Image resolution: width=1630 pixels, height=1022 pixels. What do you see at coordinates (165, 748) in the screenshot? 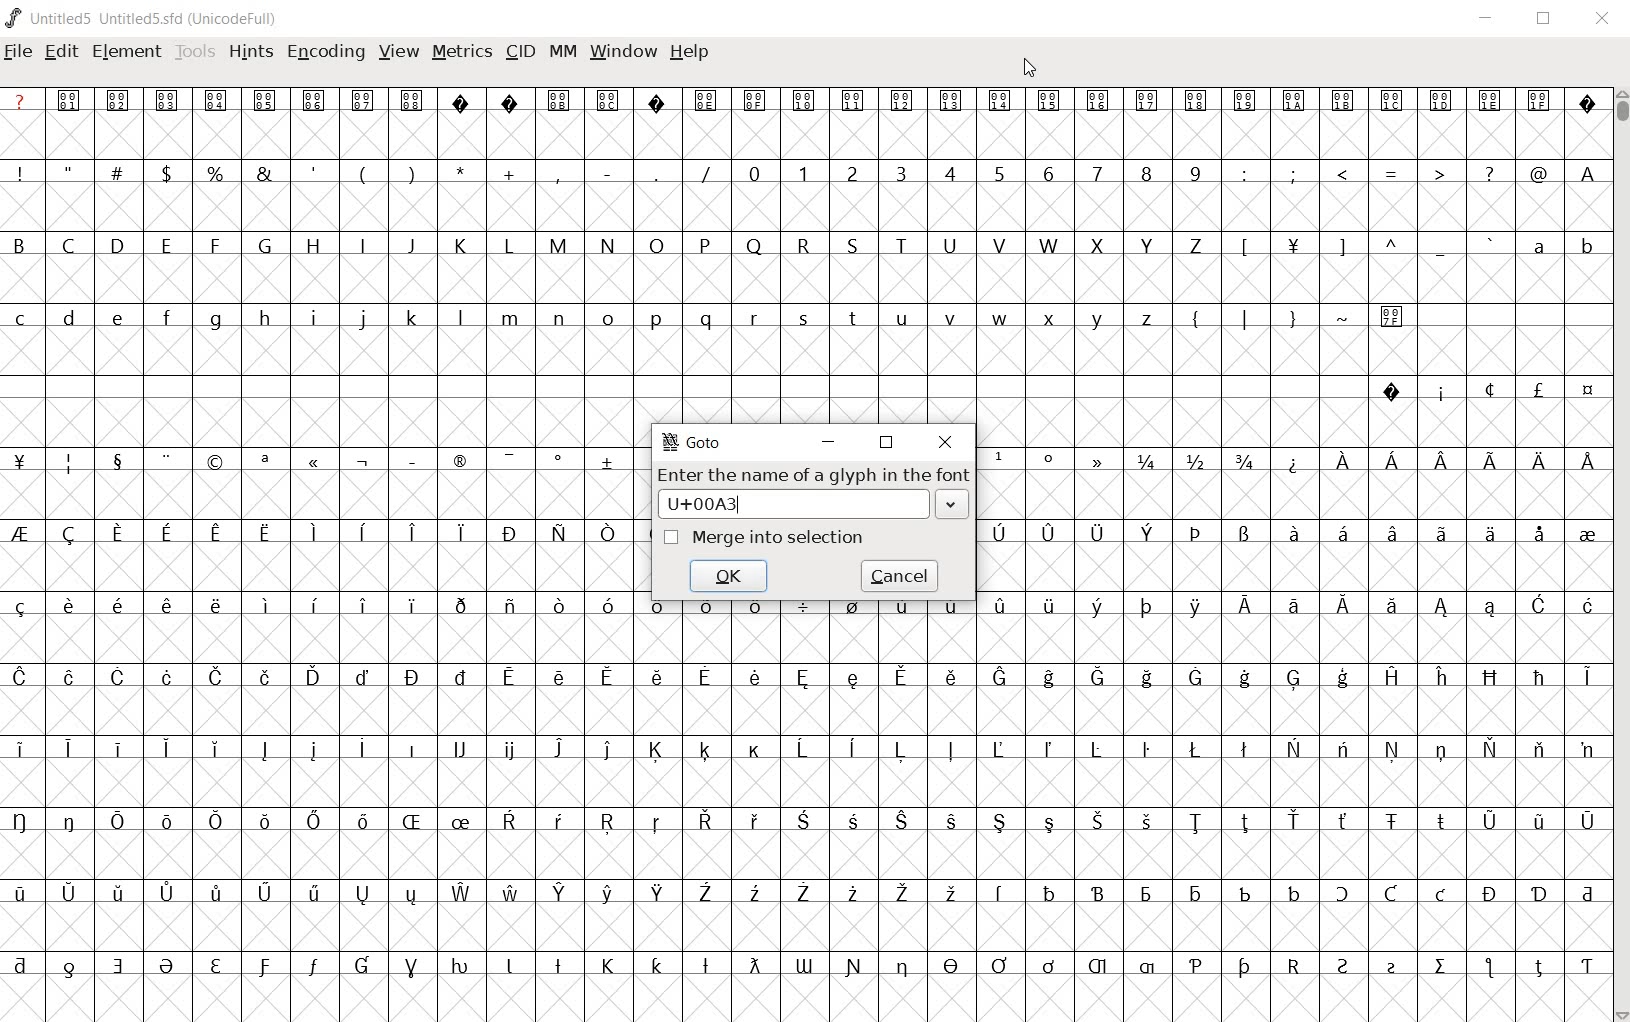
I see `Symbol` at bounding box center [165, 748].